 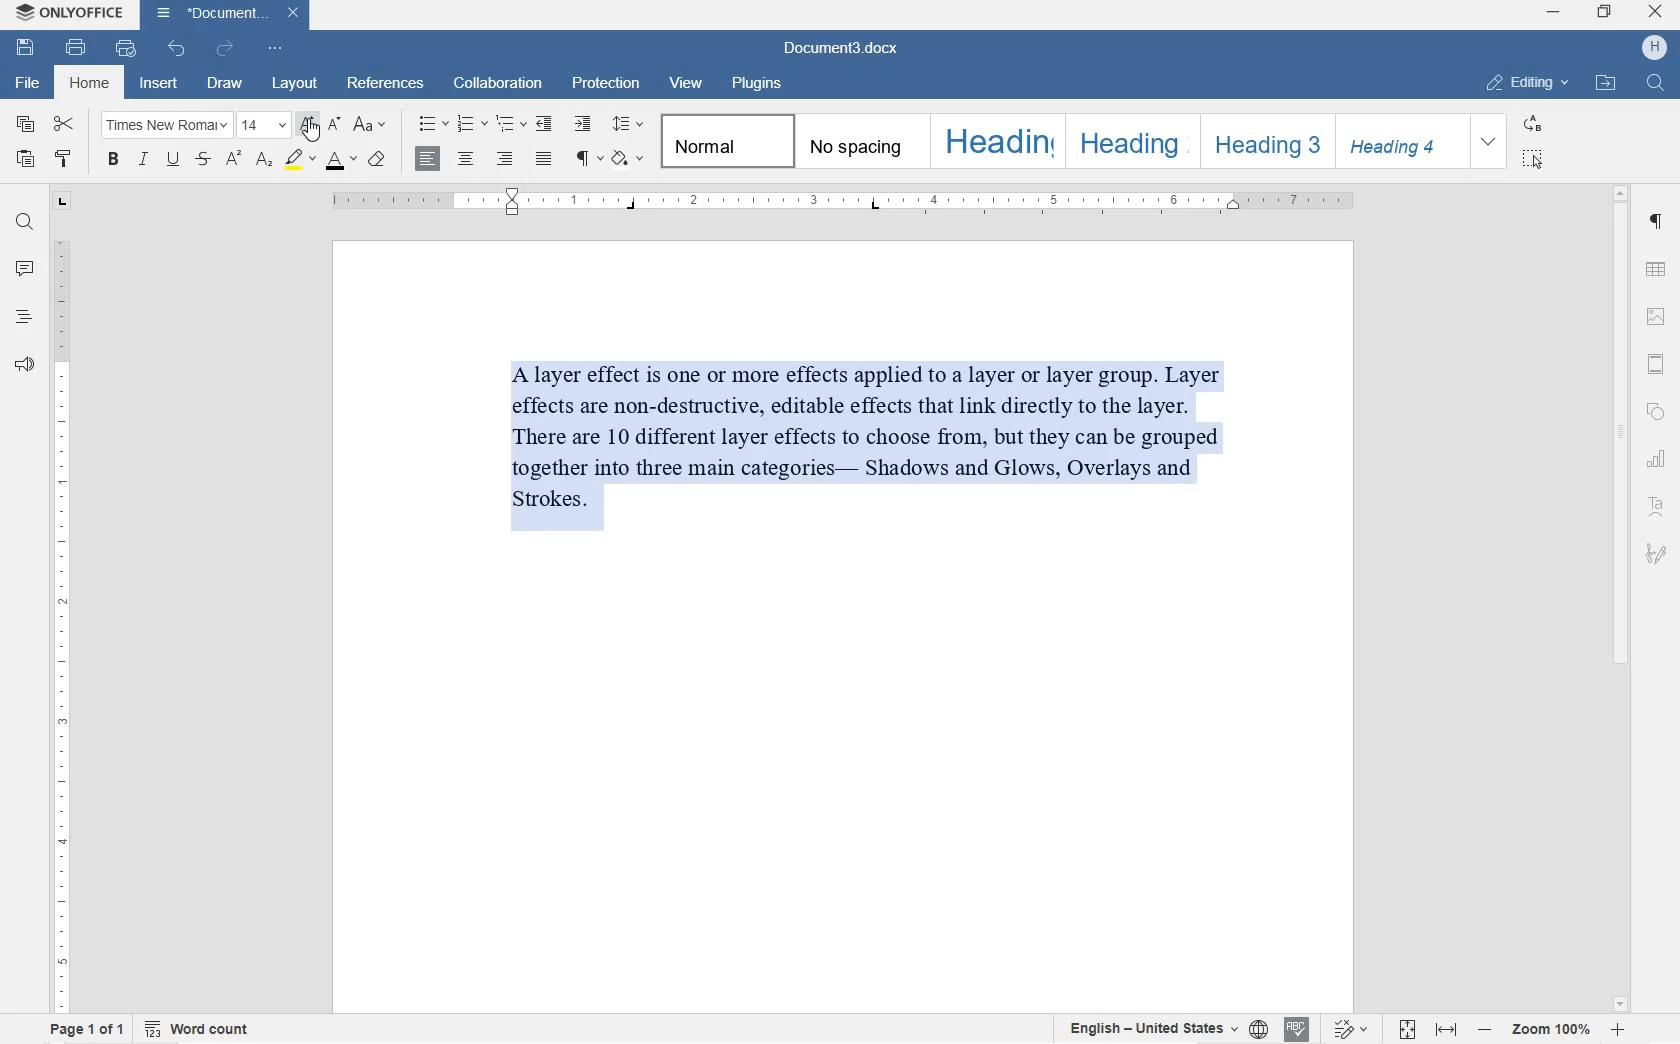 What do you see at coordinates (500, 83) in the screenshot?
I see `collaboration` at bounding box center [500, 83].